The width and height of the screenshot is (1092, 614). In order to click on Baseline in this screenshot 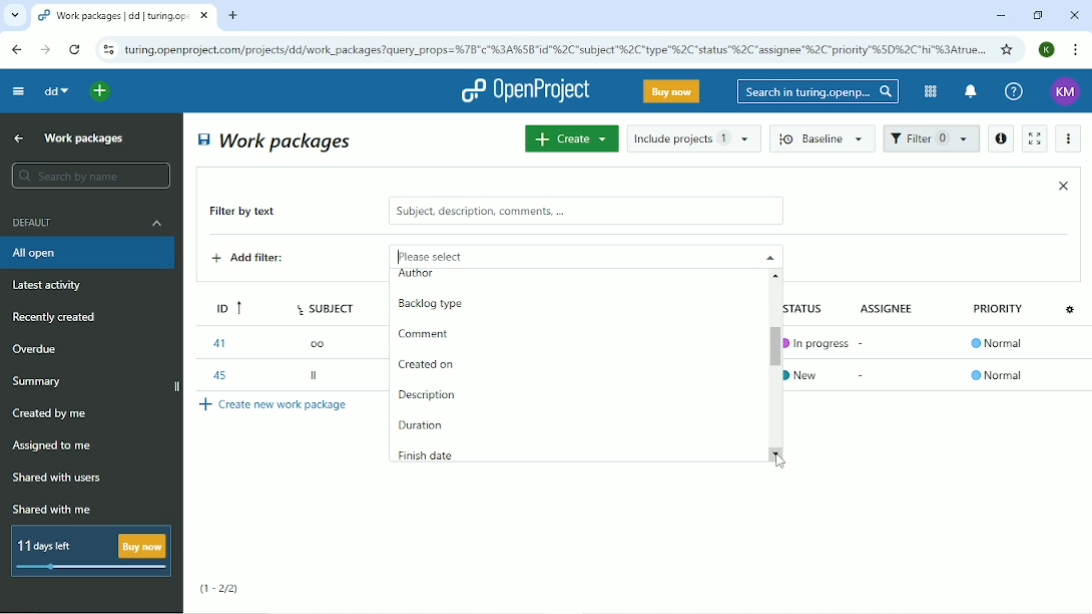, I will do `click(824, 138)`.